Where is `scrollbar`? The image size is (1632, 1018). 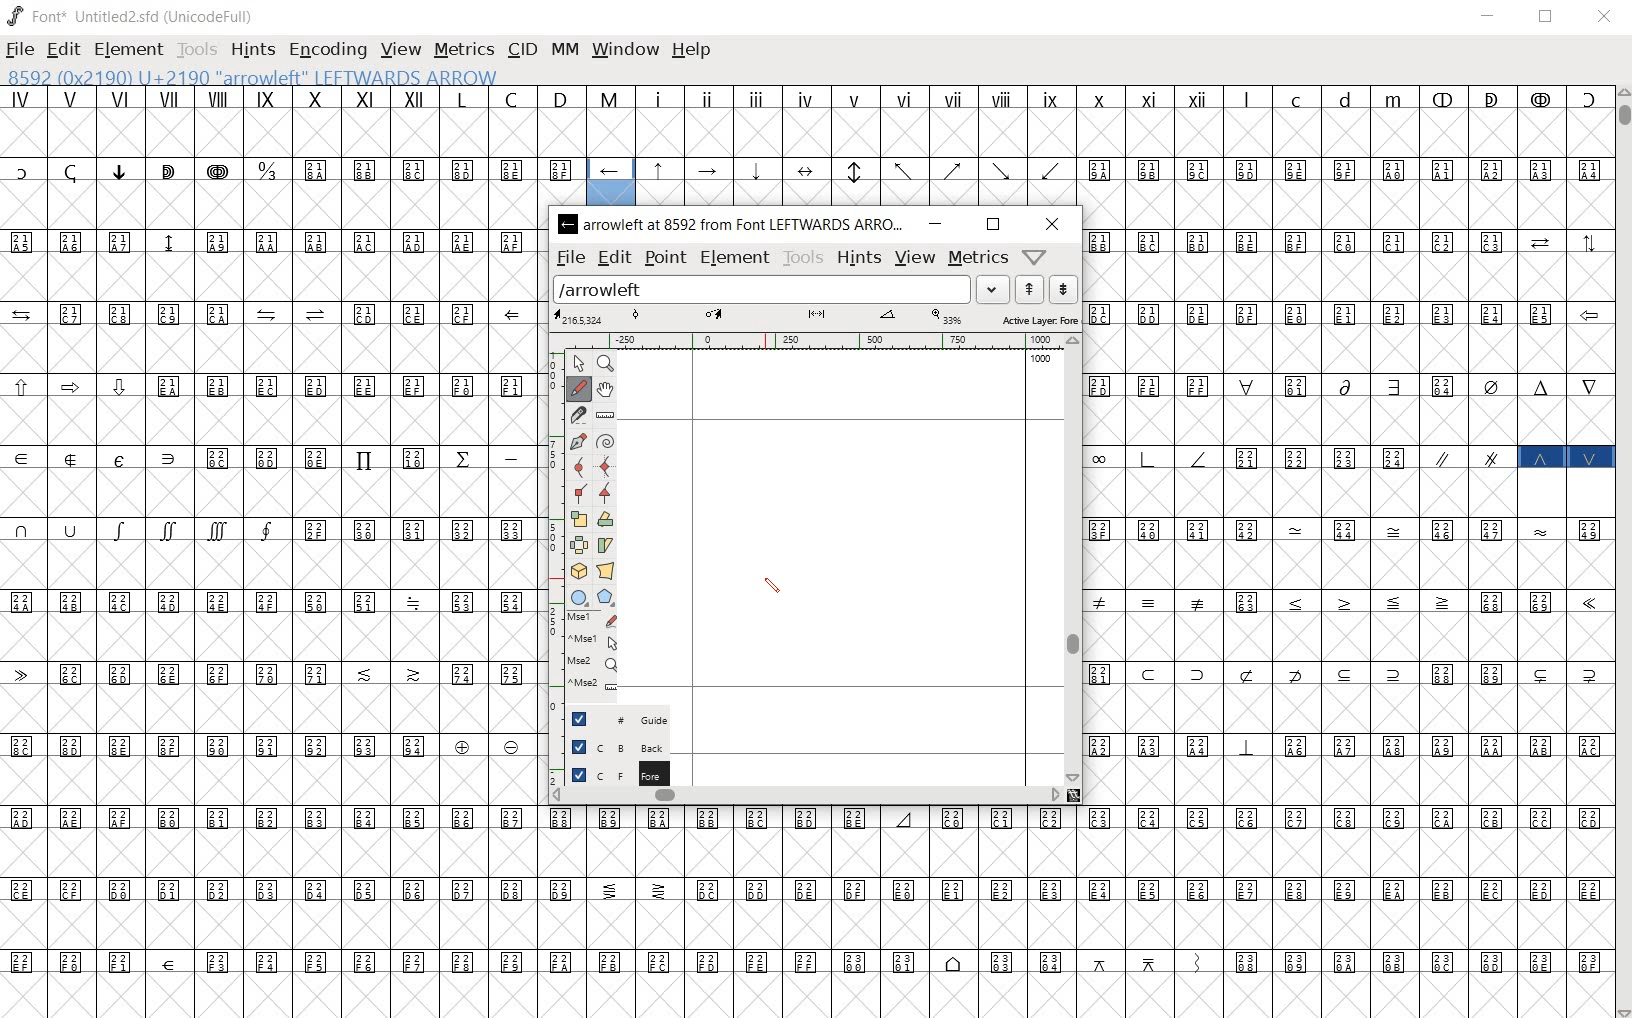
scrollbar is located at coordinates (805, 796).